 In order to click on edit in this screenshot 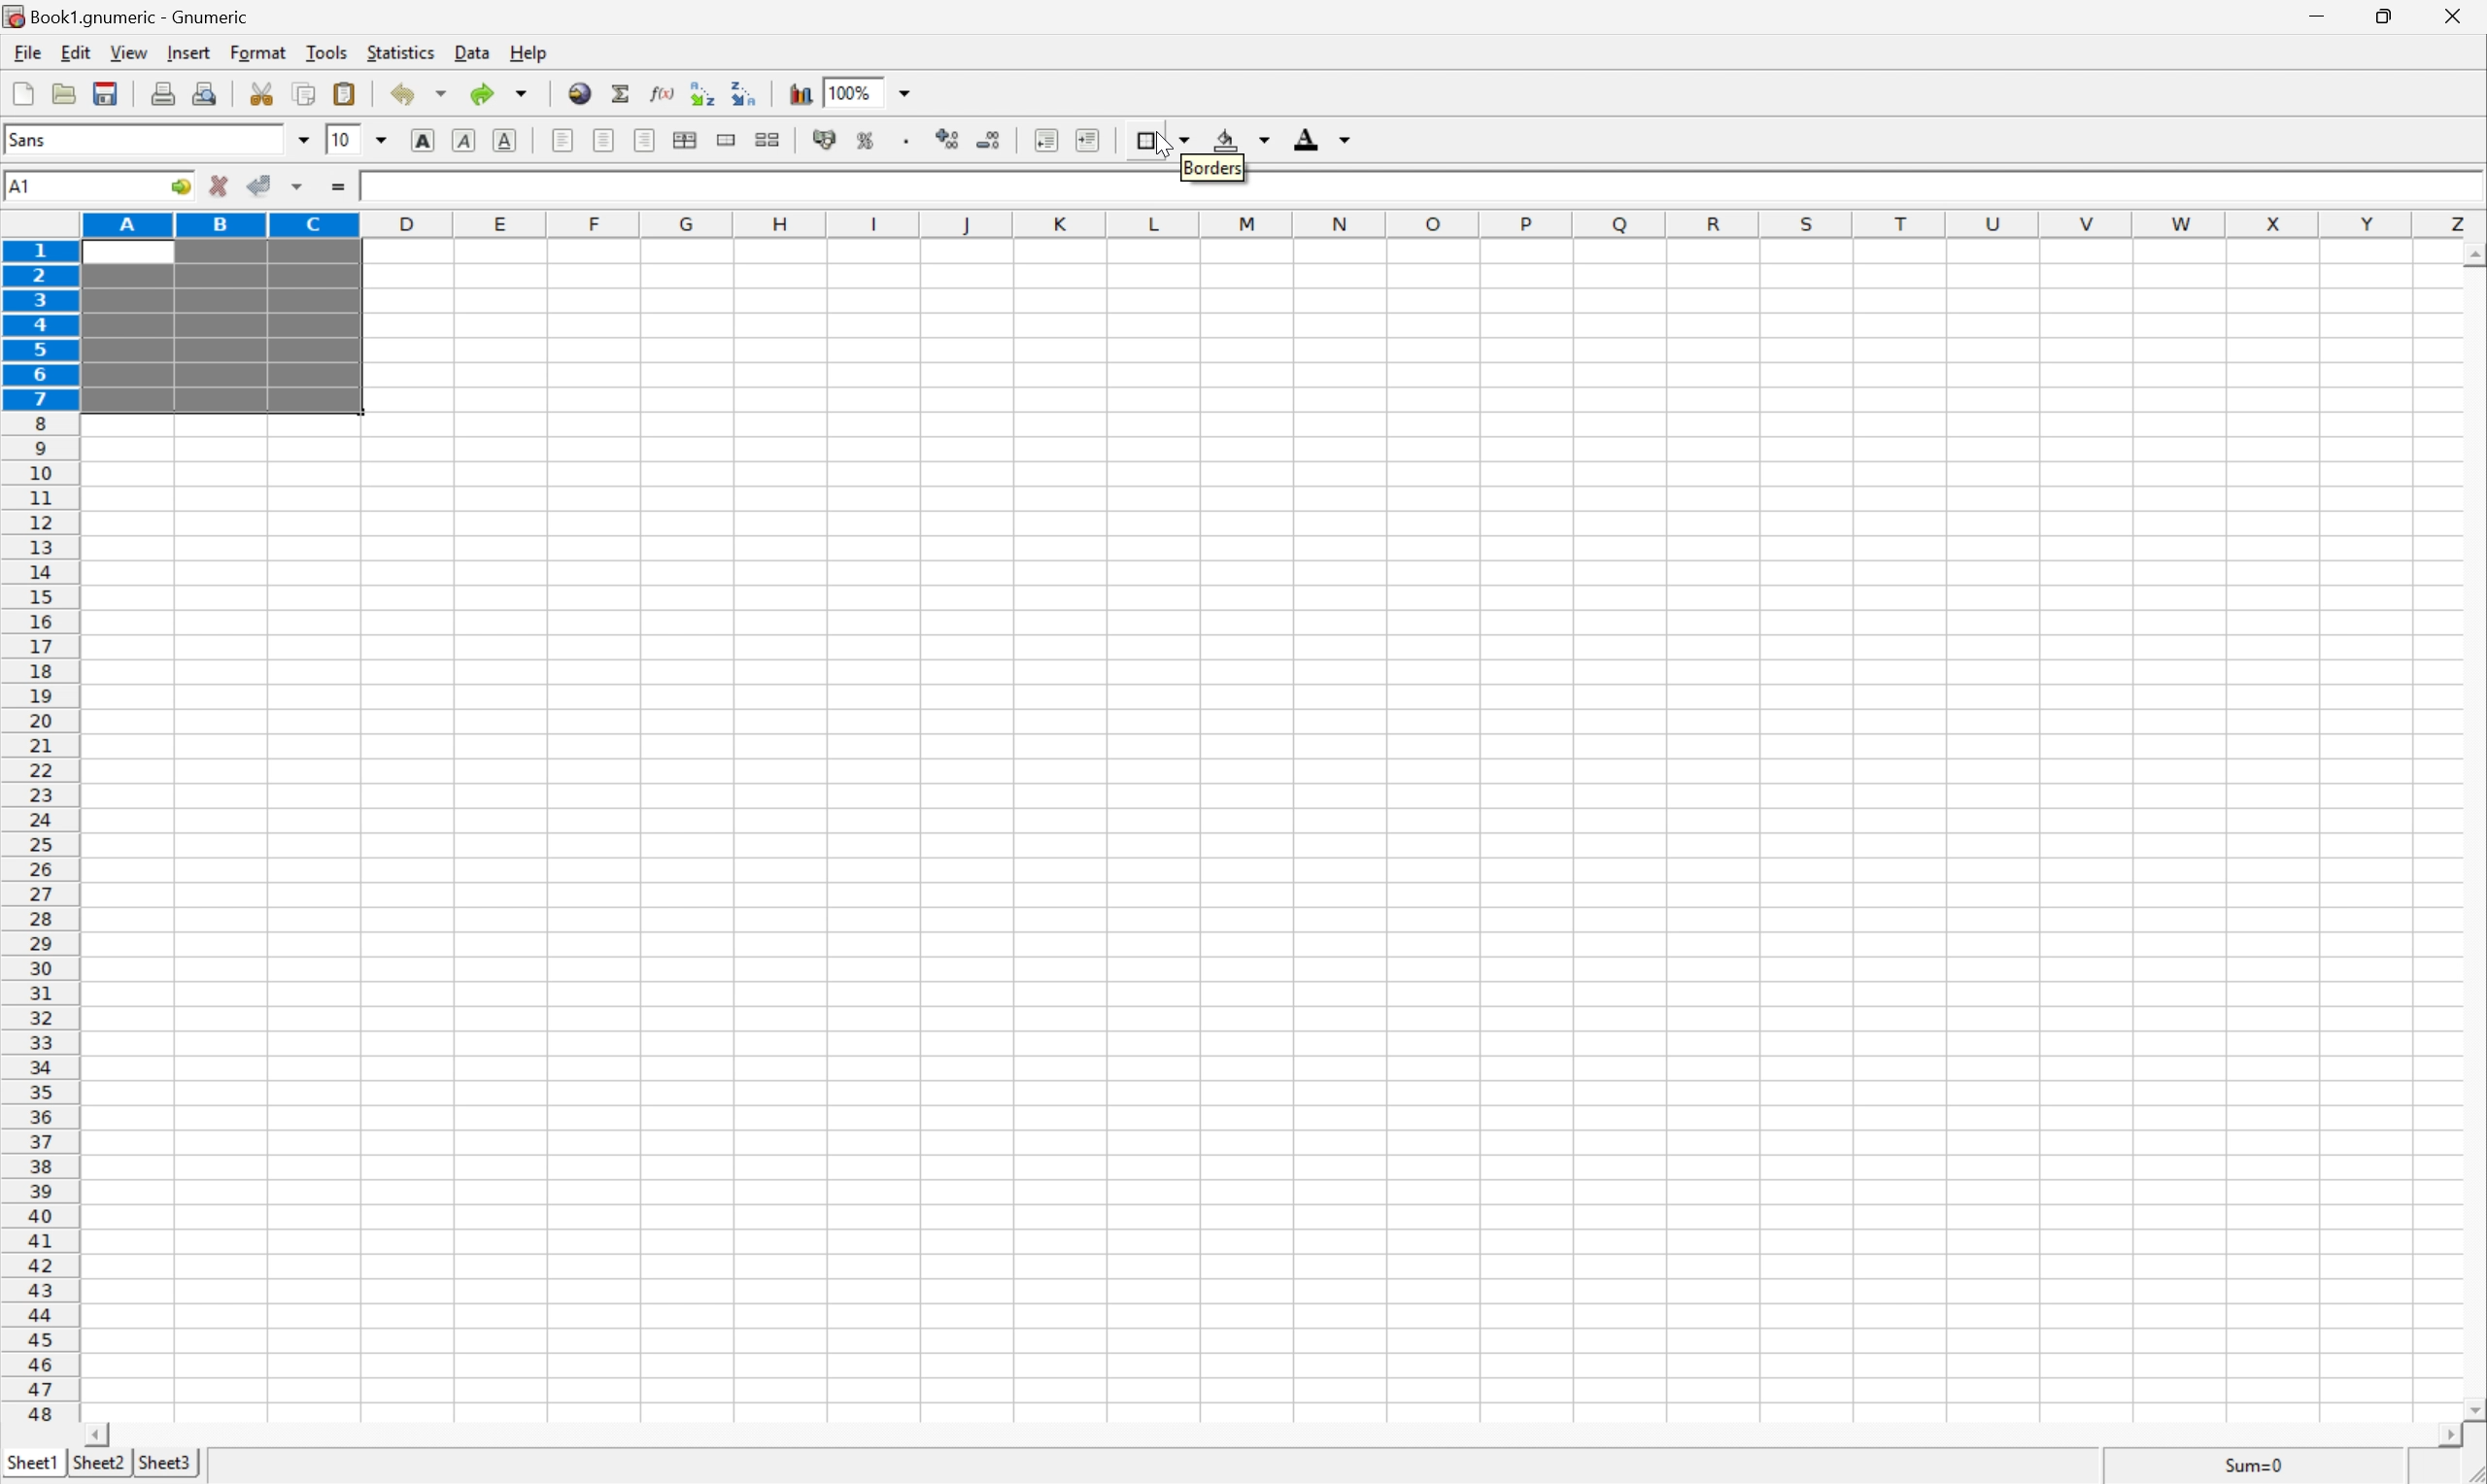, I will do `click(72, 52)`.